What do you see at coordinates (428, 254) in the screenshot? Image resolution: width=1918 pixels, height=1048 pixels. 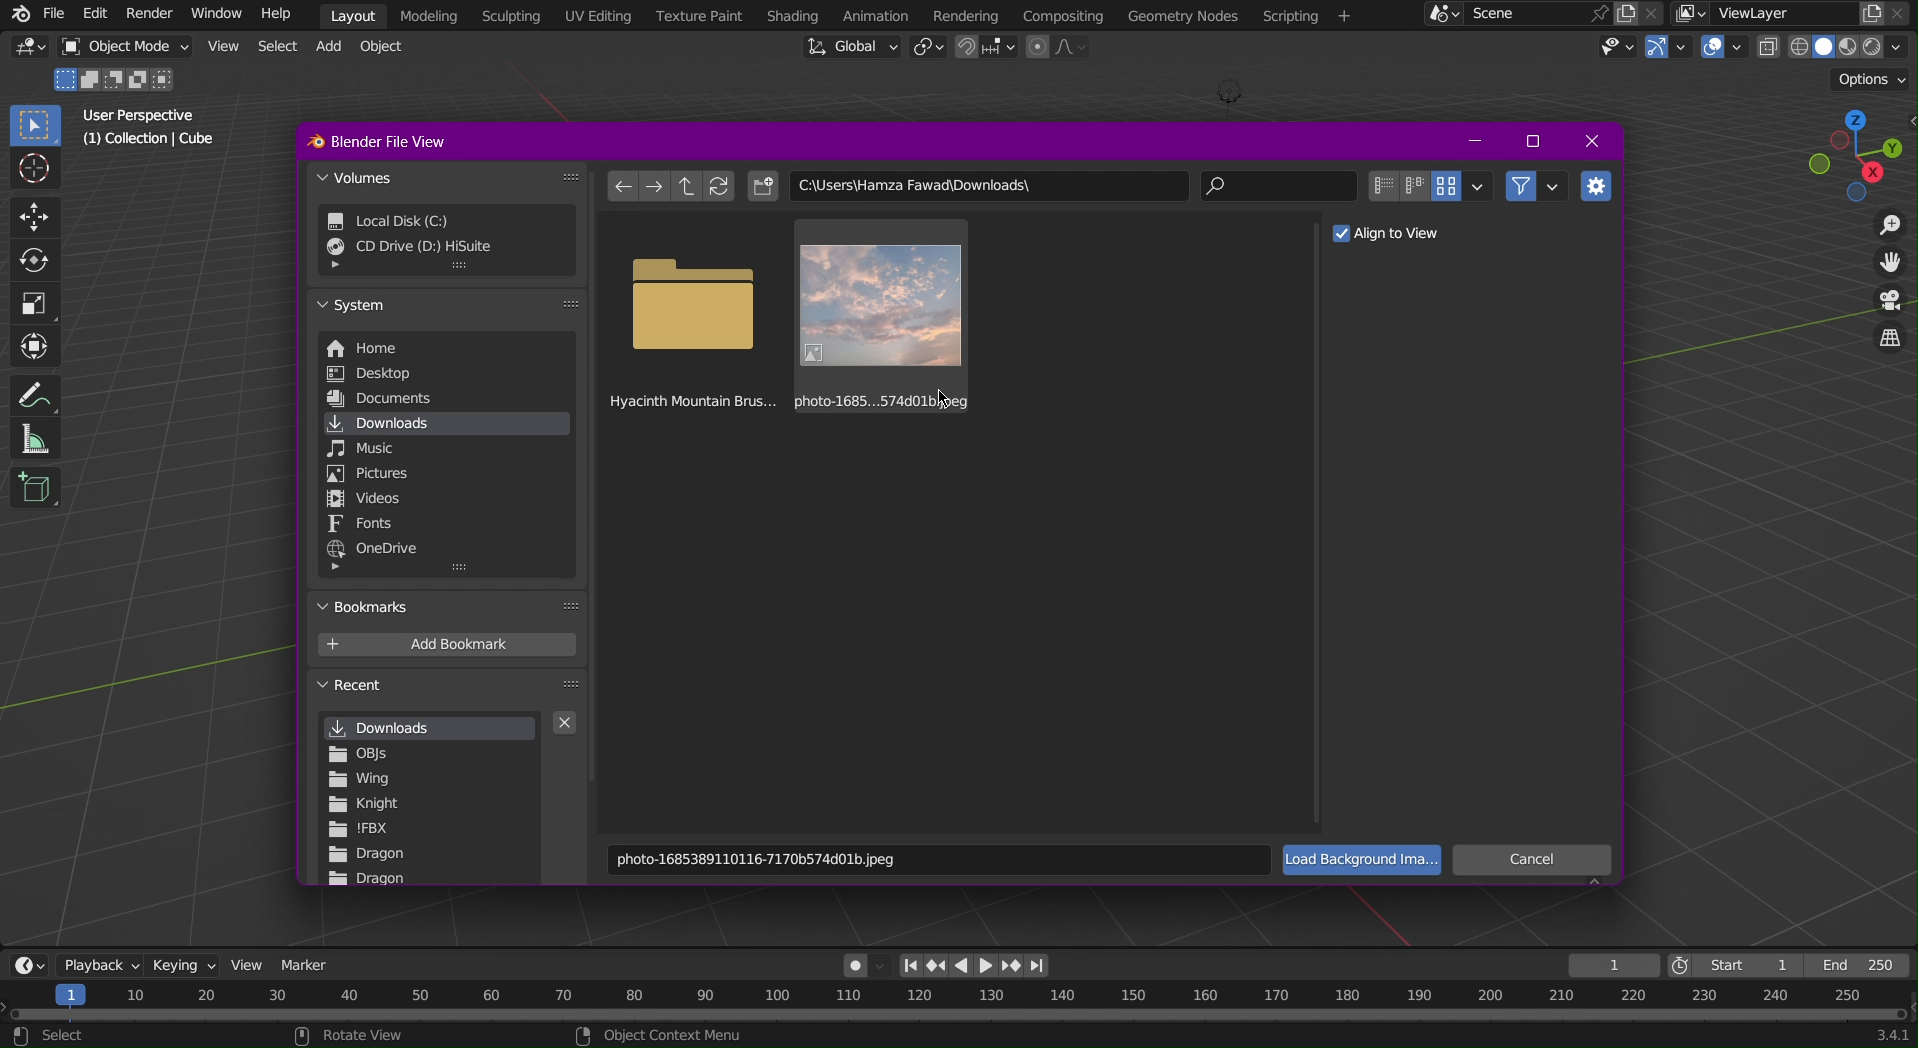 I see `CD Drive (D:) HiSuite` at bounding box center [428, 254].